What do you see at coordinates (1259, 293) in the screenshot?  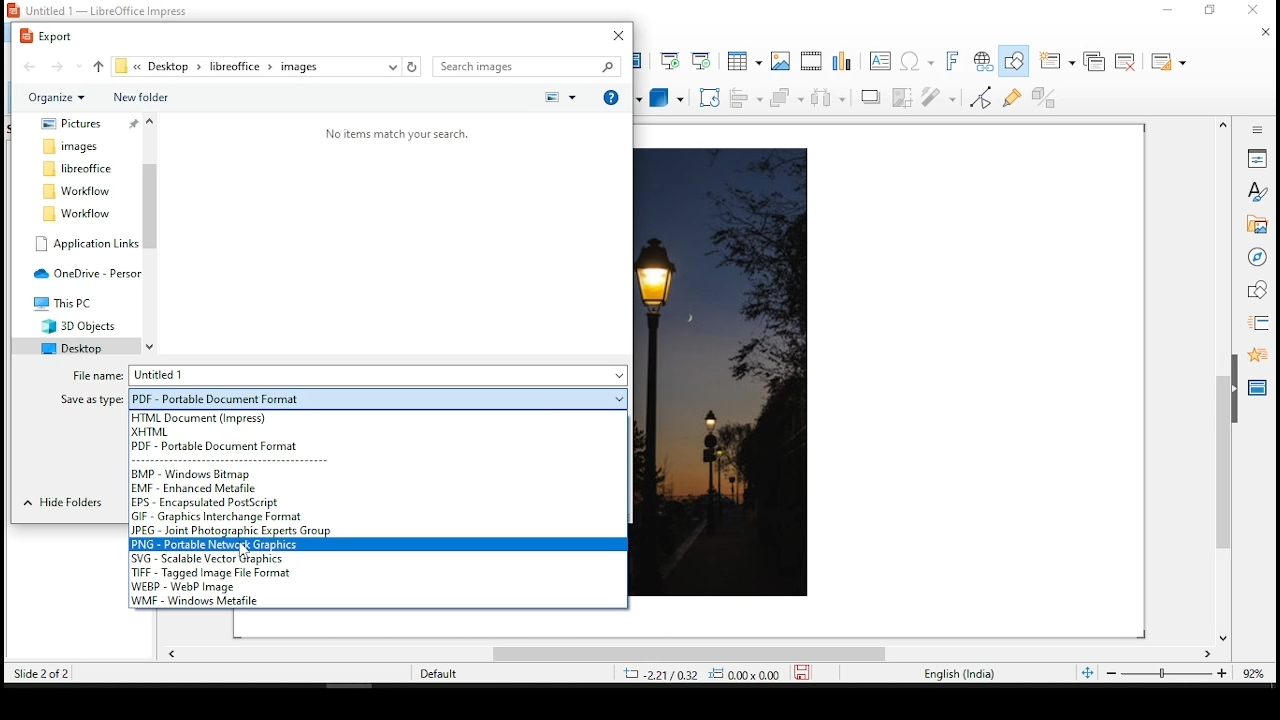 I see `shapes` at bounding box center [1259, 293].